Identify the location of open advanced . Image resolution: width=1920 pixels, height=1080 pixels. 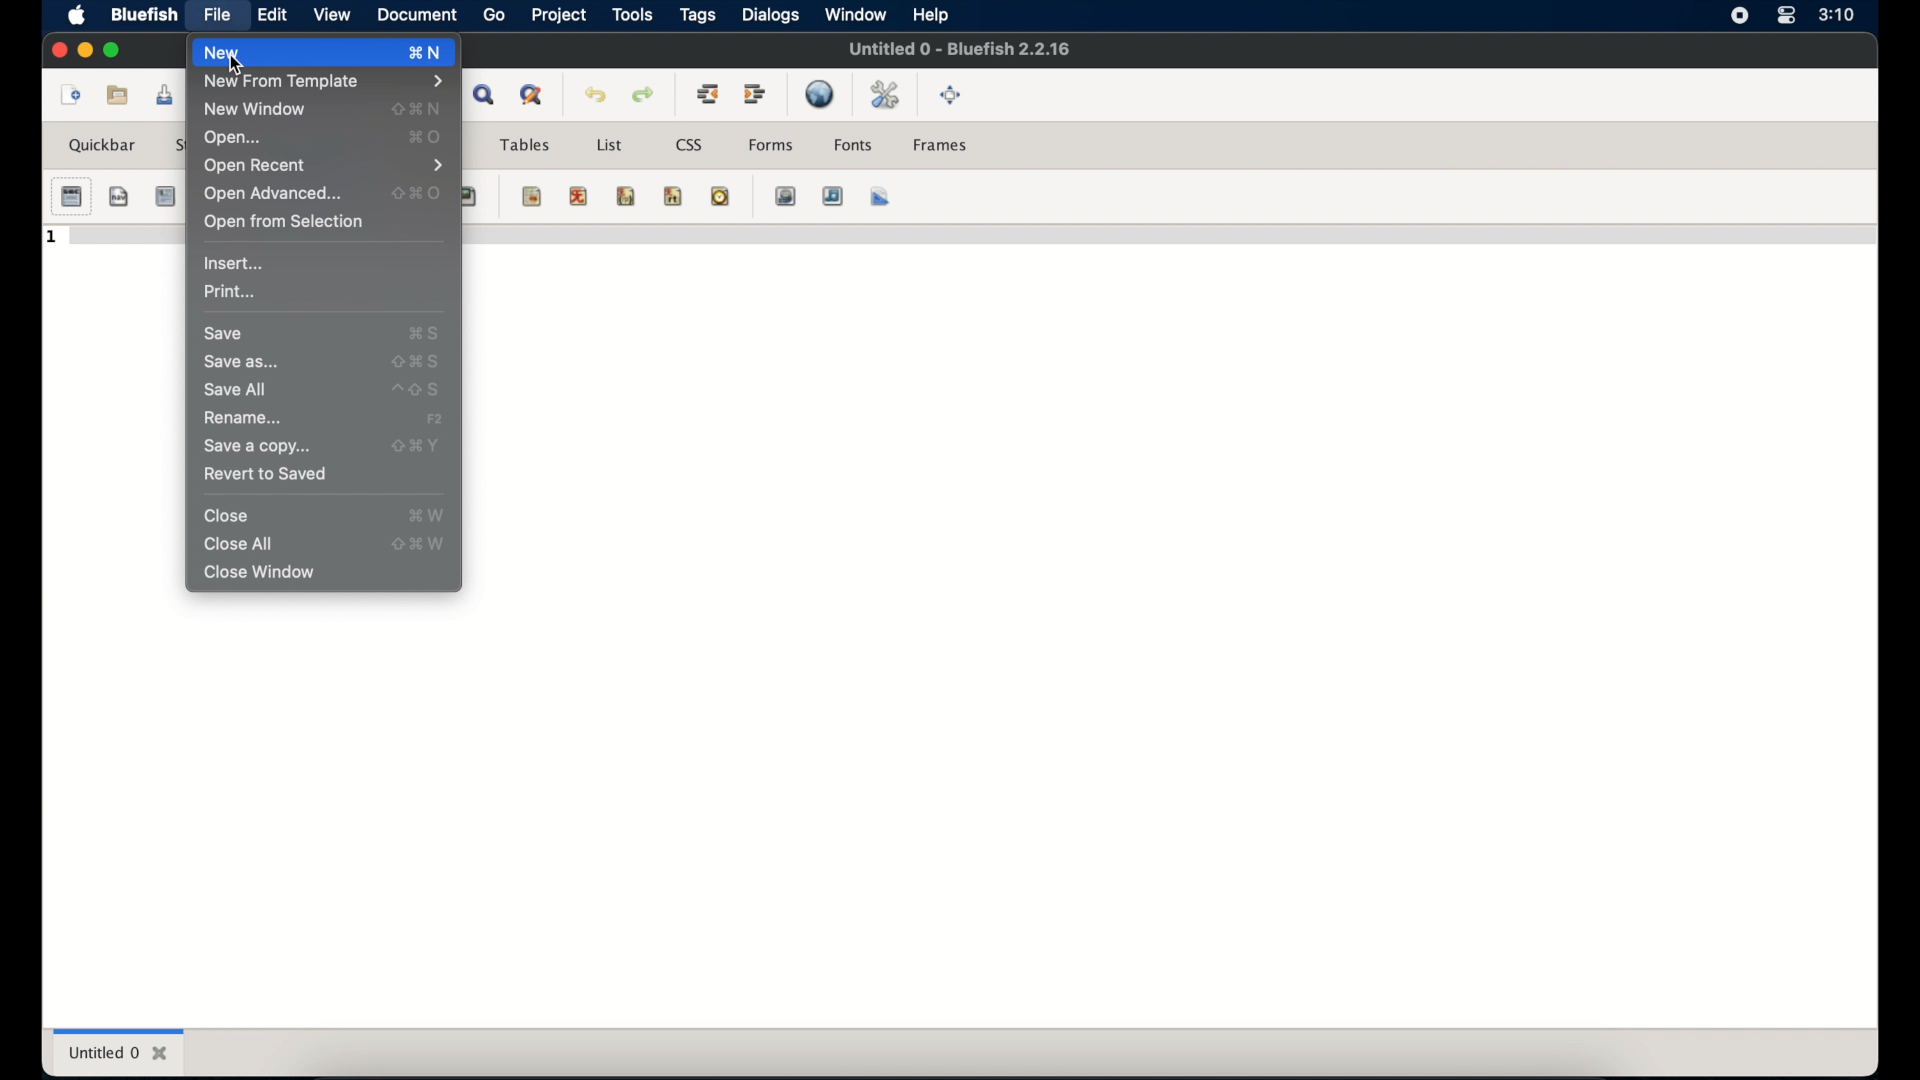
(273, 194).